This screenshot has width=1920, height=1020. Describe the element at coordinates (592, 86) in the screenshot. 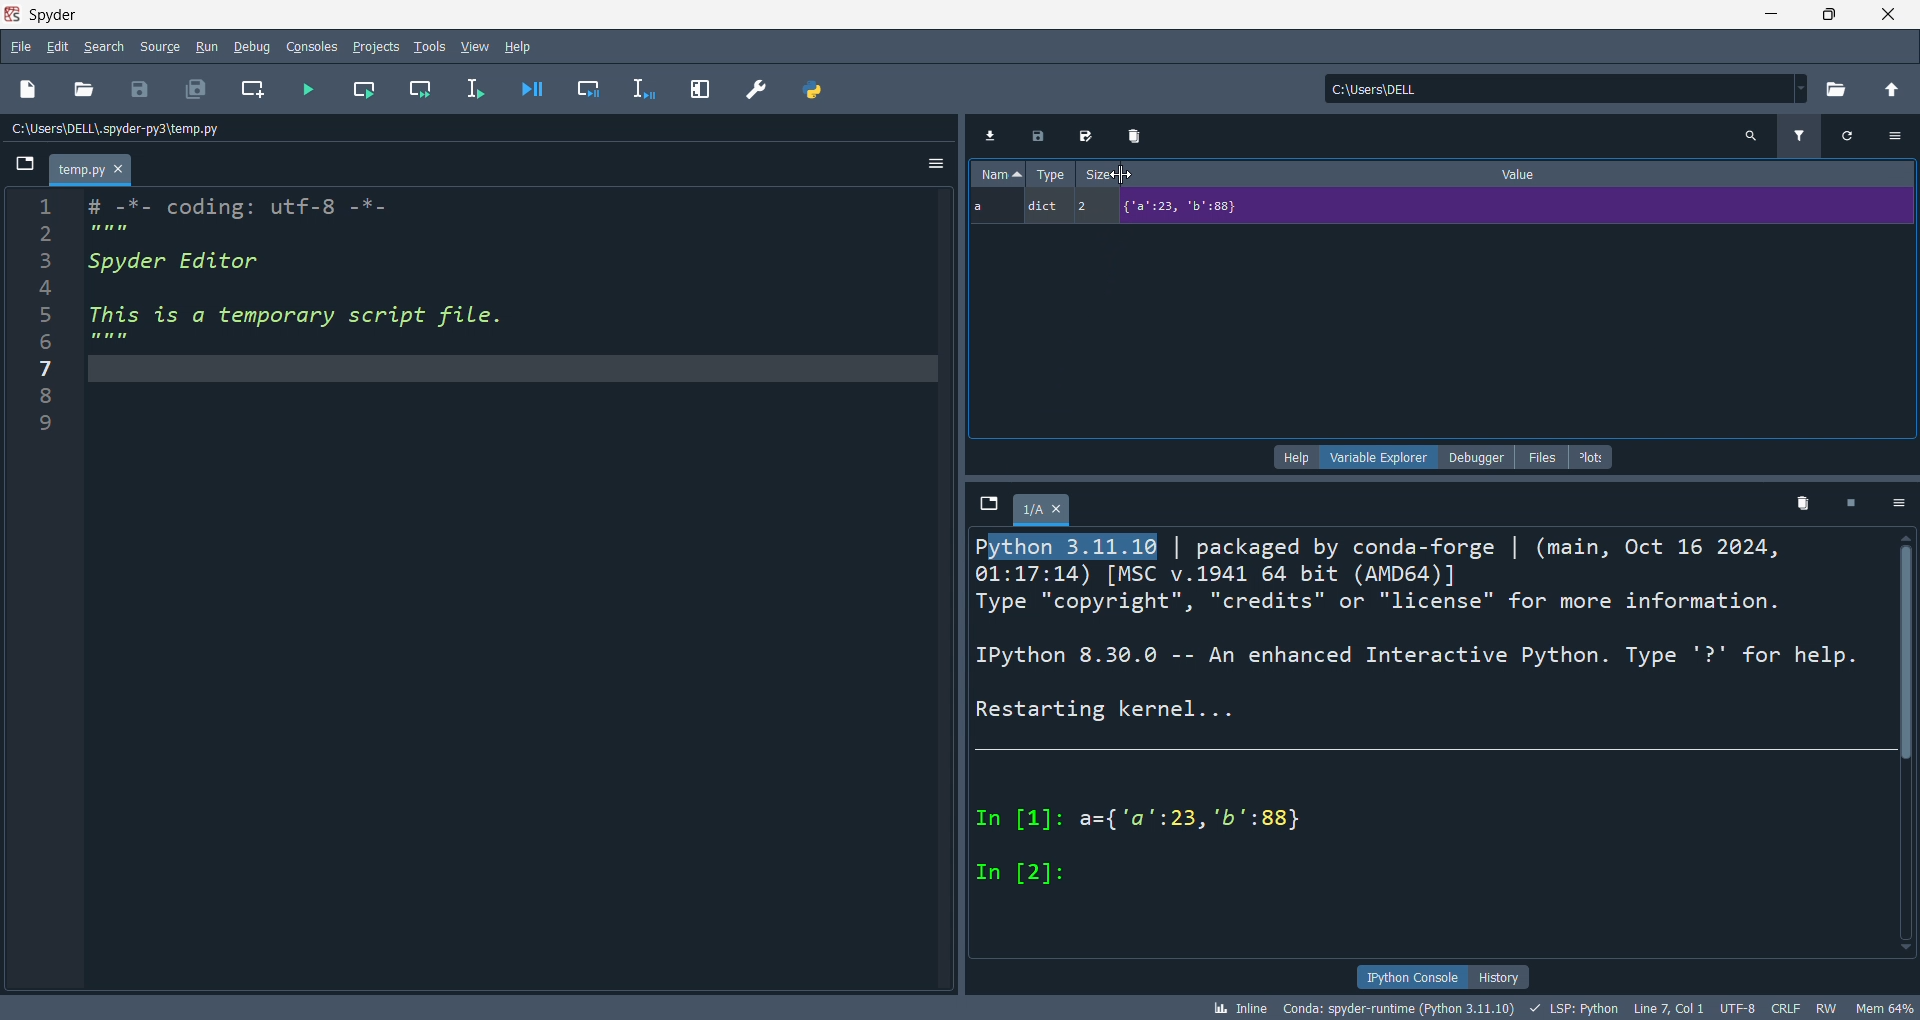

I see `debug cell` at that location.